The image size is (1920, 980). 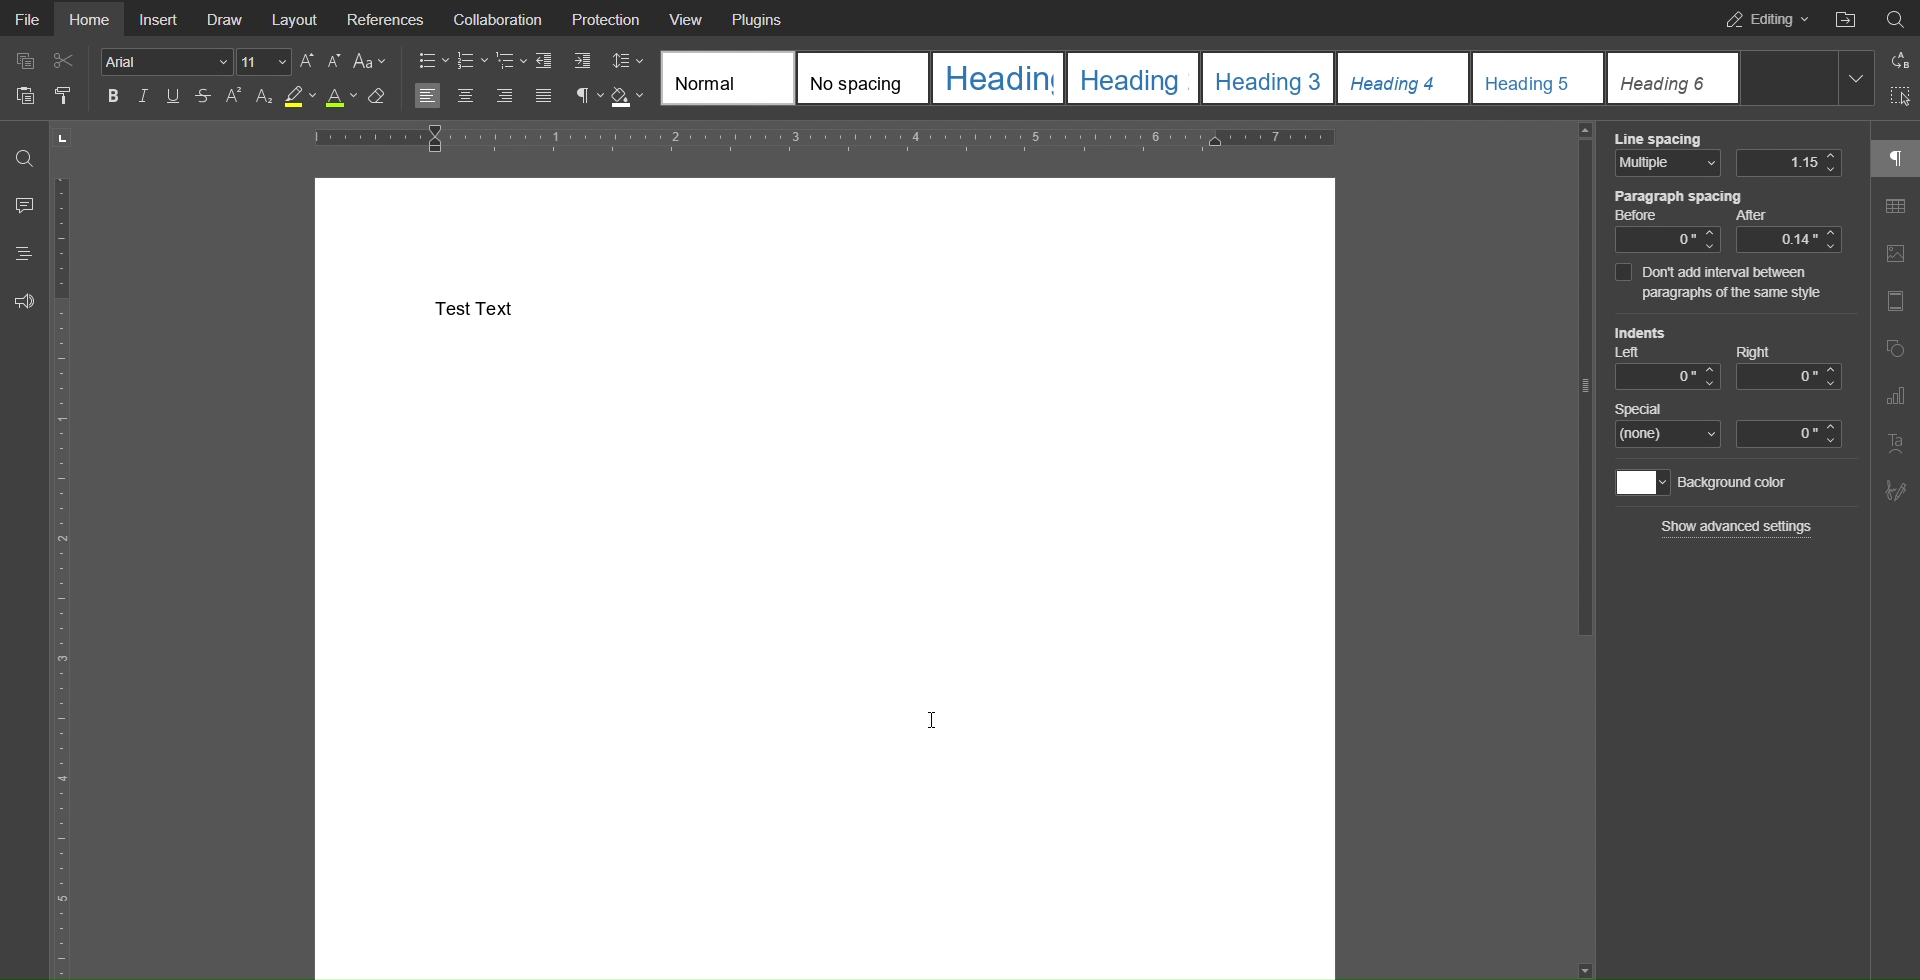 What do you see at coordinates (201, 97) in the screenshot?
I see `Strikethrough` at bounding box center [201, 97].